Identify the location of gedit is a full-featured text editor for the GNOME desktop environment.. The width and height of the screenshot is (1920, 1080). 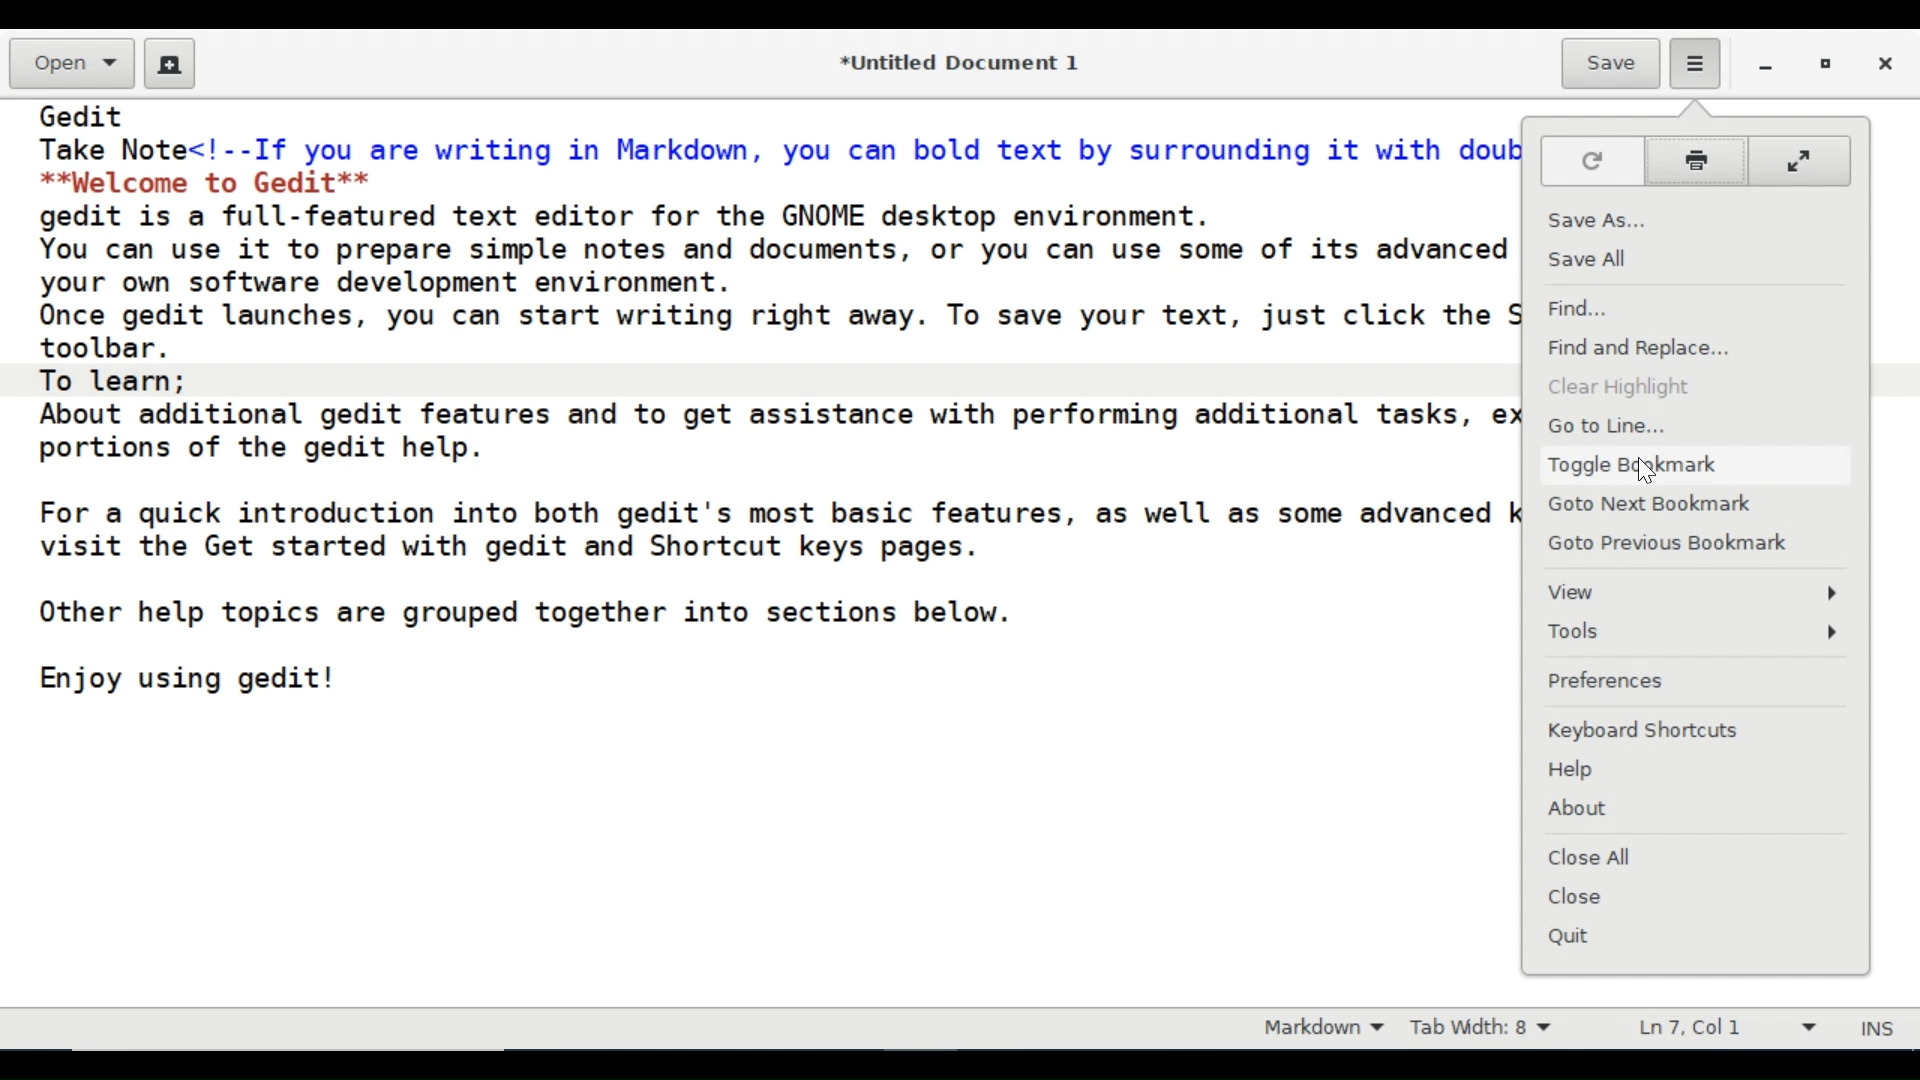
(639, 214).